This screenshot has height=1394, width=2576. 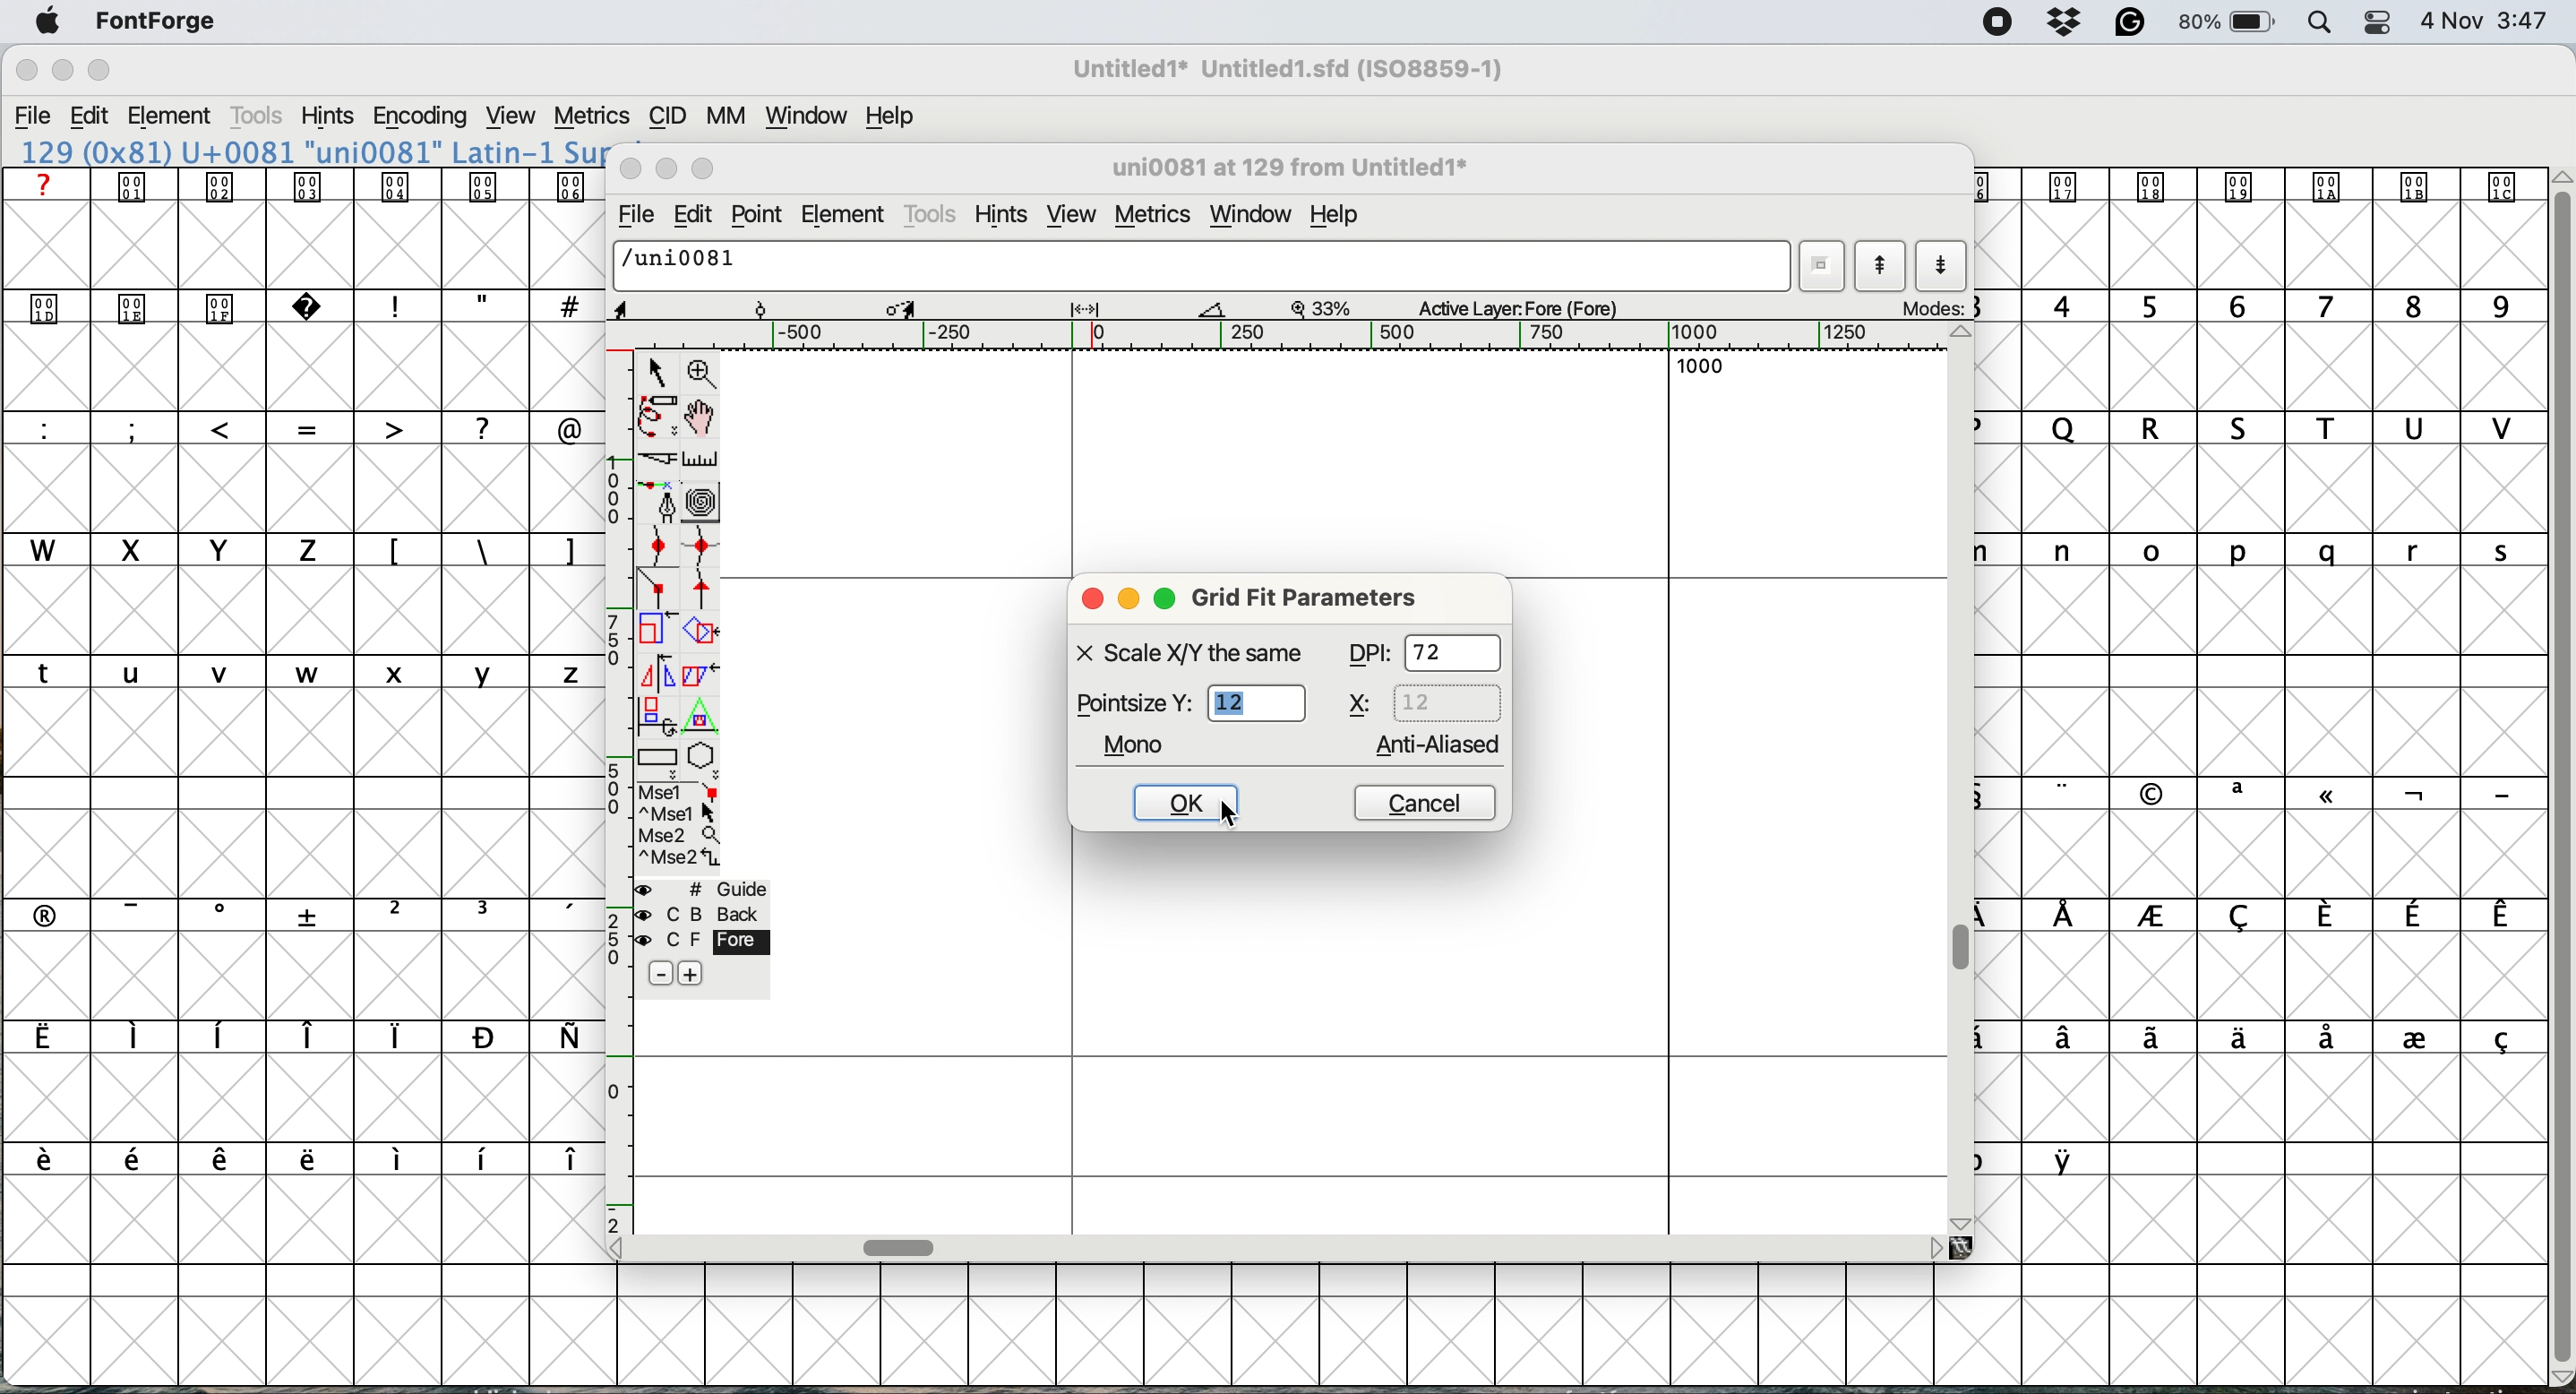 I want to click on MM, so click(x=727, y=117).